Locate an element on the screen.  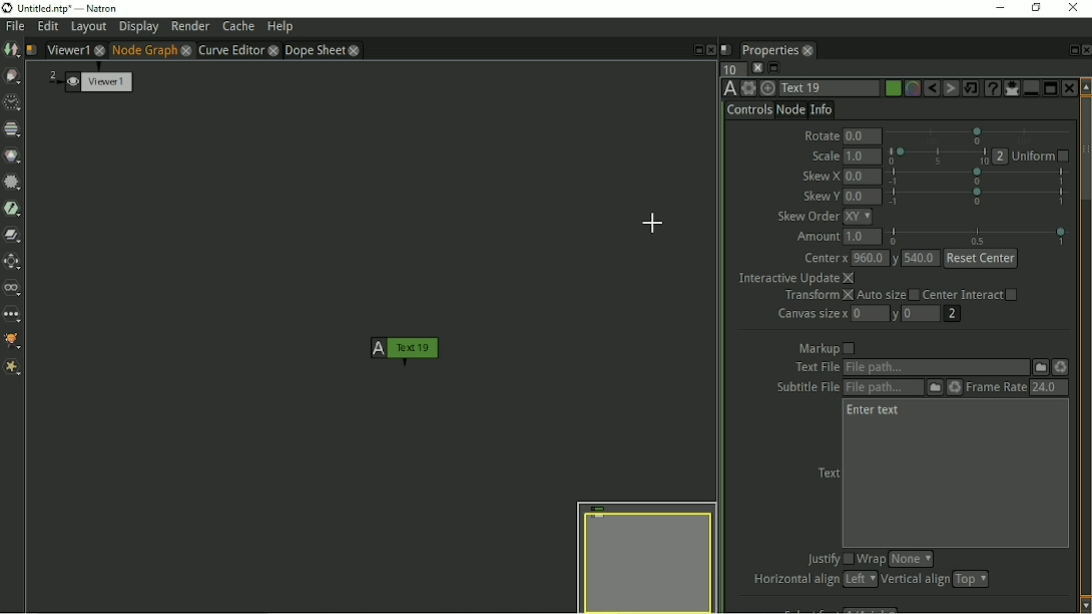
Horizontal align is located at coordinates (792, 580).